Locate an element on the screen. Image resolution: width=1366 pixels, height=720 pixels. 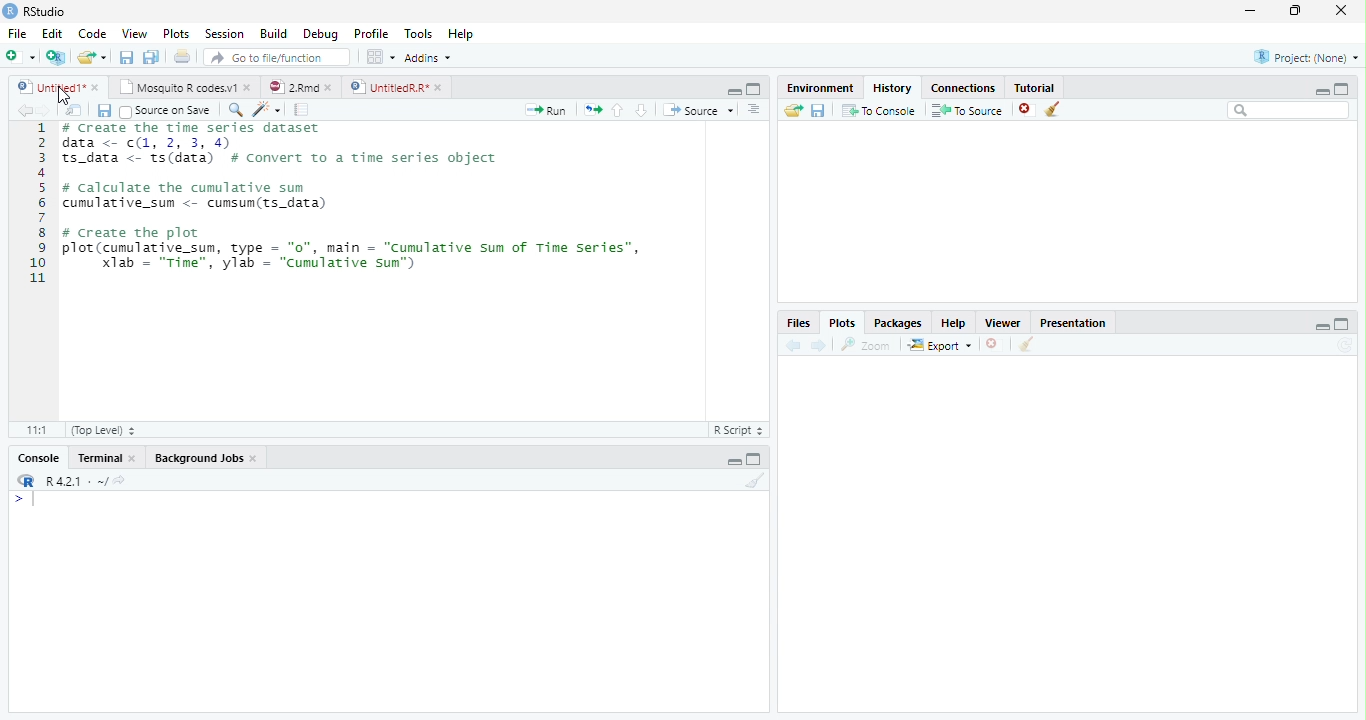
Packages is located at coordinates (896, 323).